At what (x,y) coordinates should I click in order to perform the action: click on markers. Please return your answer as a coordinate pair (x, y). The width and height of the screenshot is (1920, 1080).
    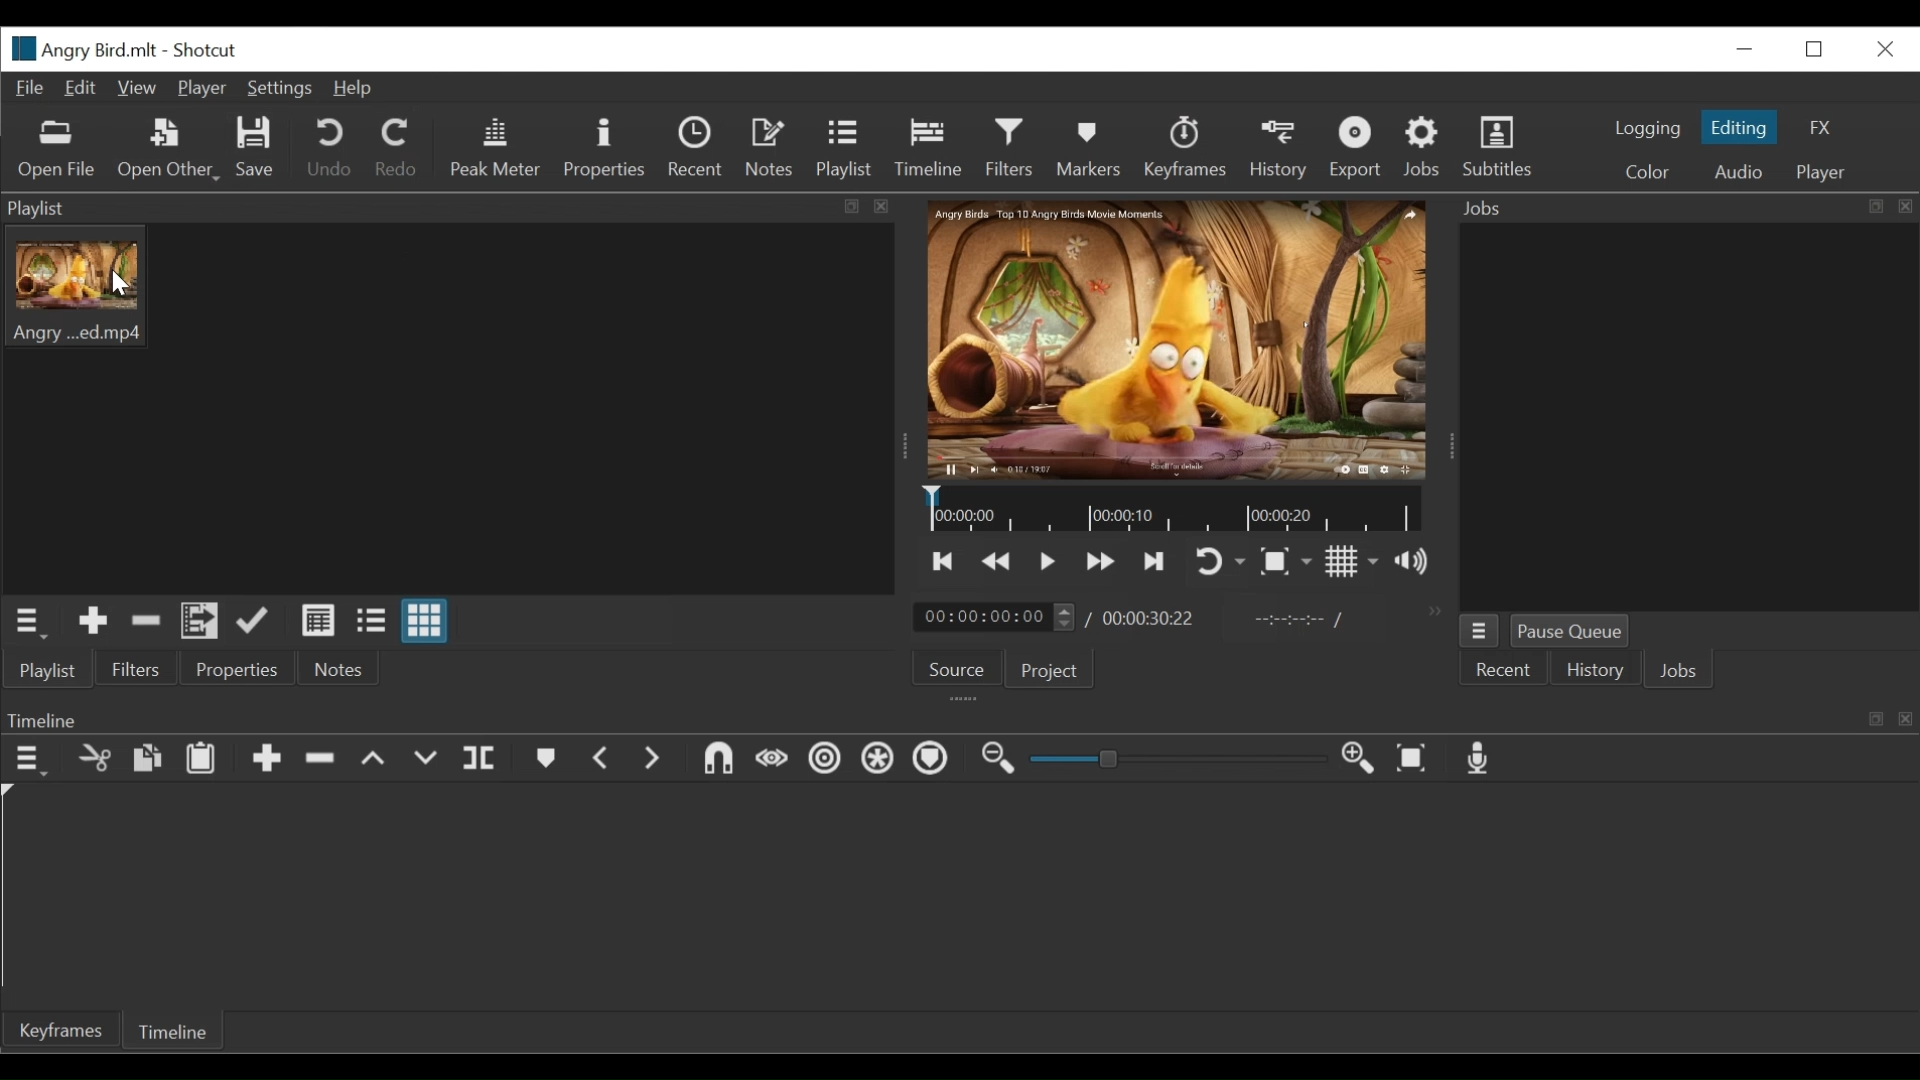
    Looking at the image, I should click on (547, 759).